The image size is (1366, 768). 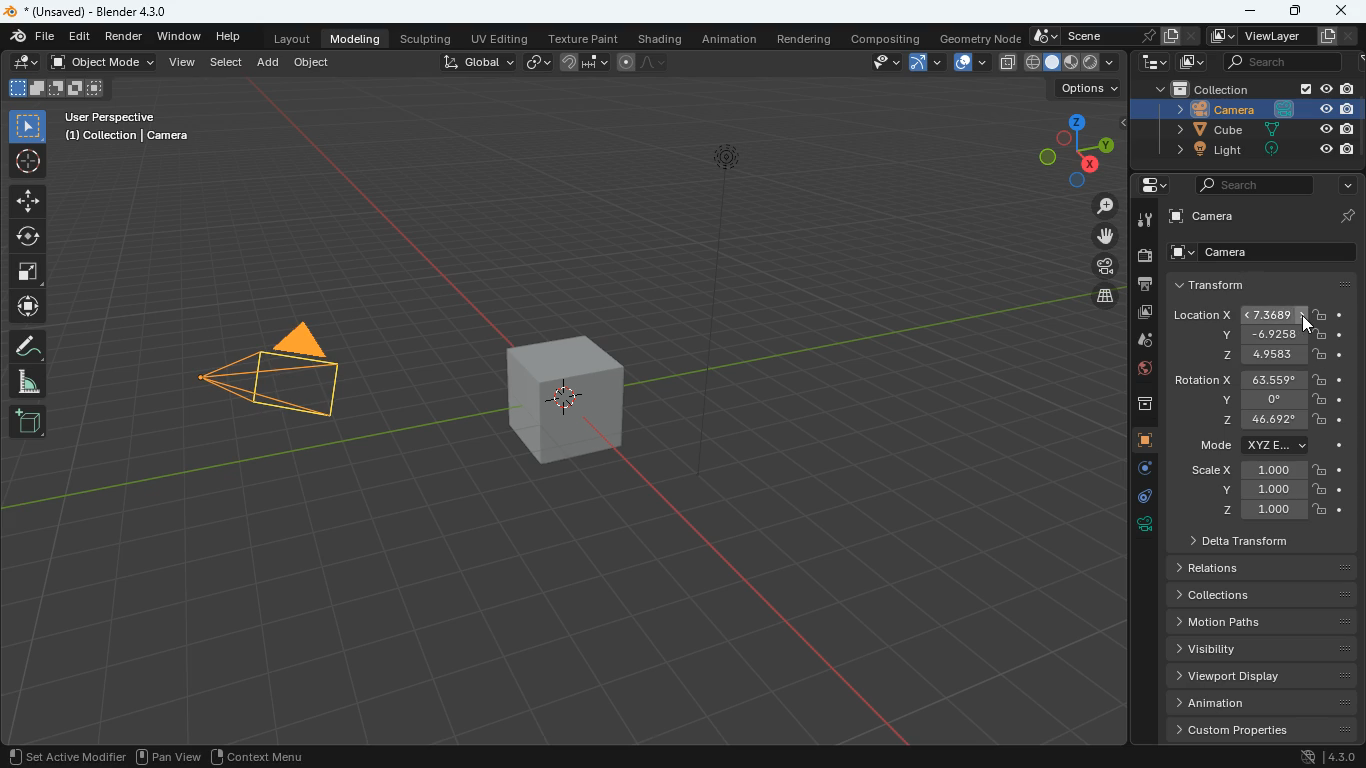 What do you see at coordinates (232, 37) in the screenshot?
I see `help` at bounding box center [232, 37].